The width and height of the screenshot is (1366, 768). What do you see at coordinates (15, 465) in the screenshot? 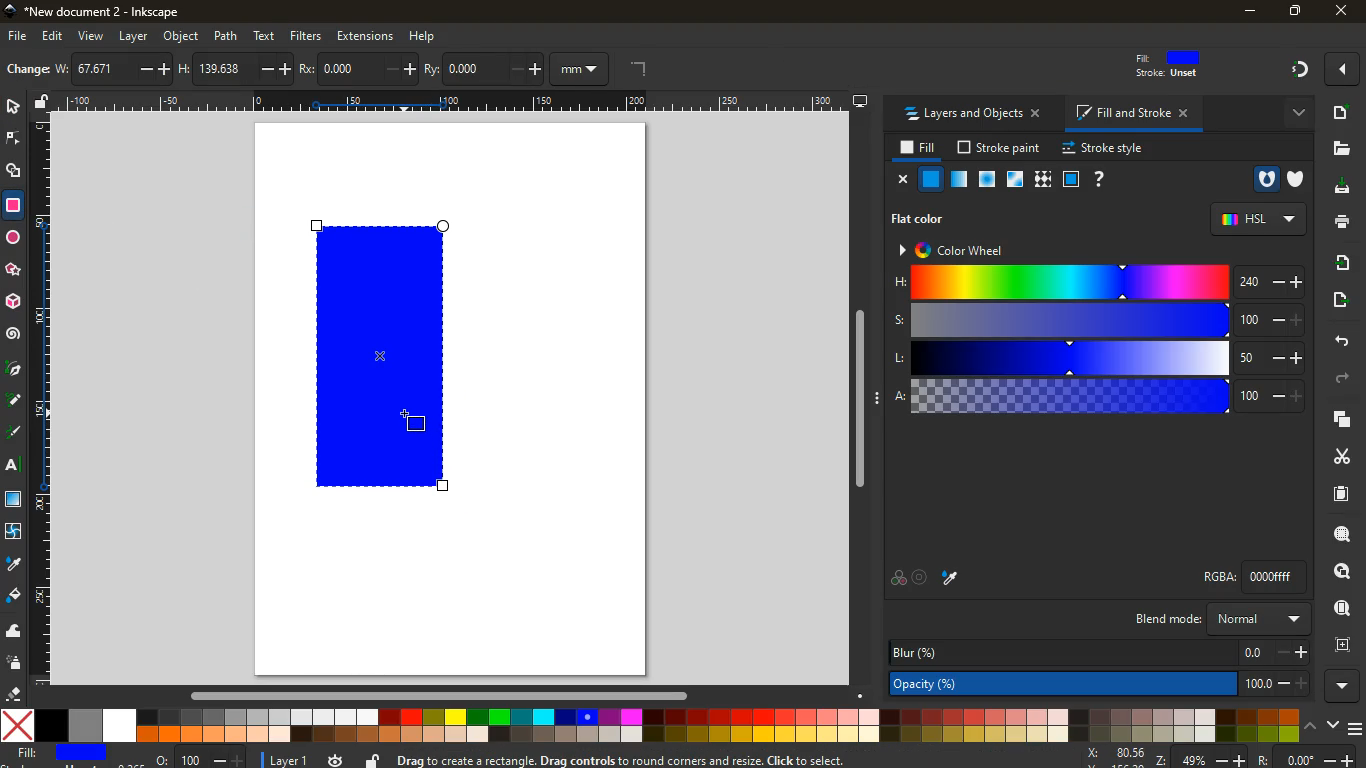
I see `text` at bounding box center [15, 465].